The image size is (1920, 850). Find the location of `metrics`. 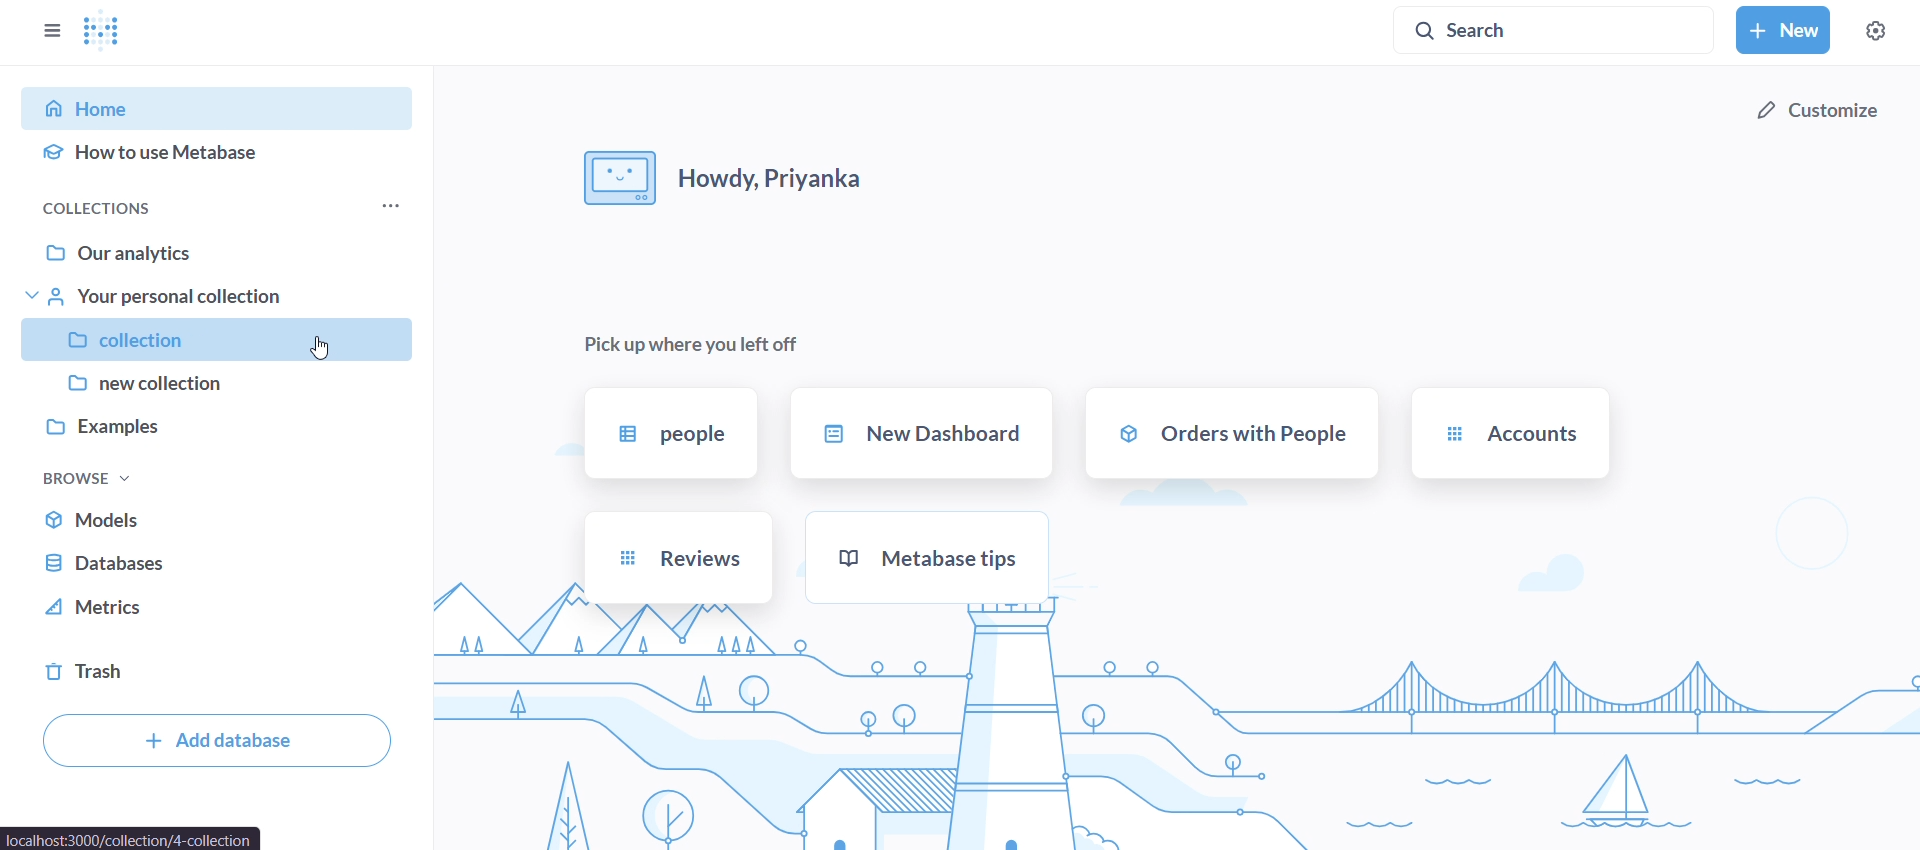

metrics is located at coordinates (214, 613).